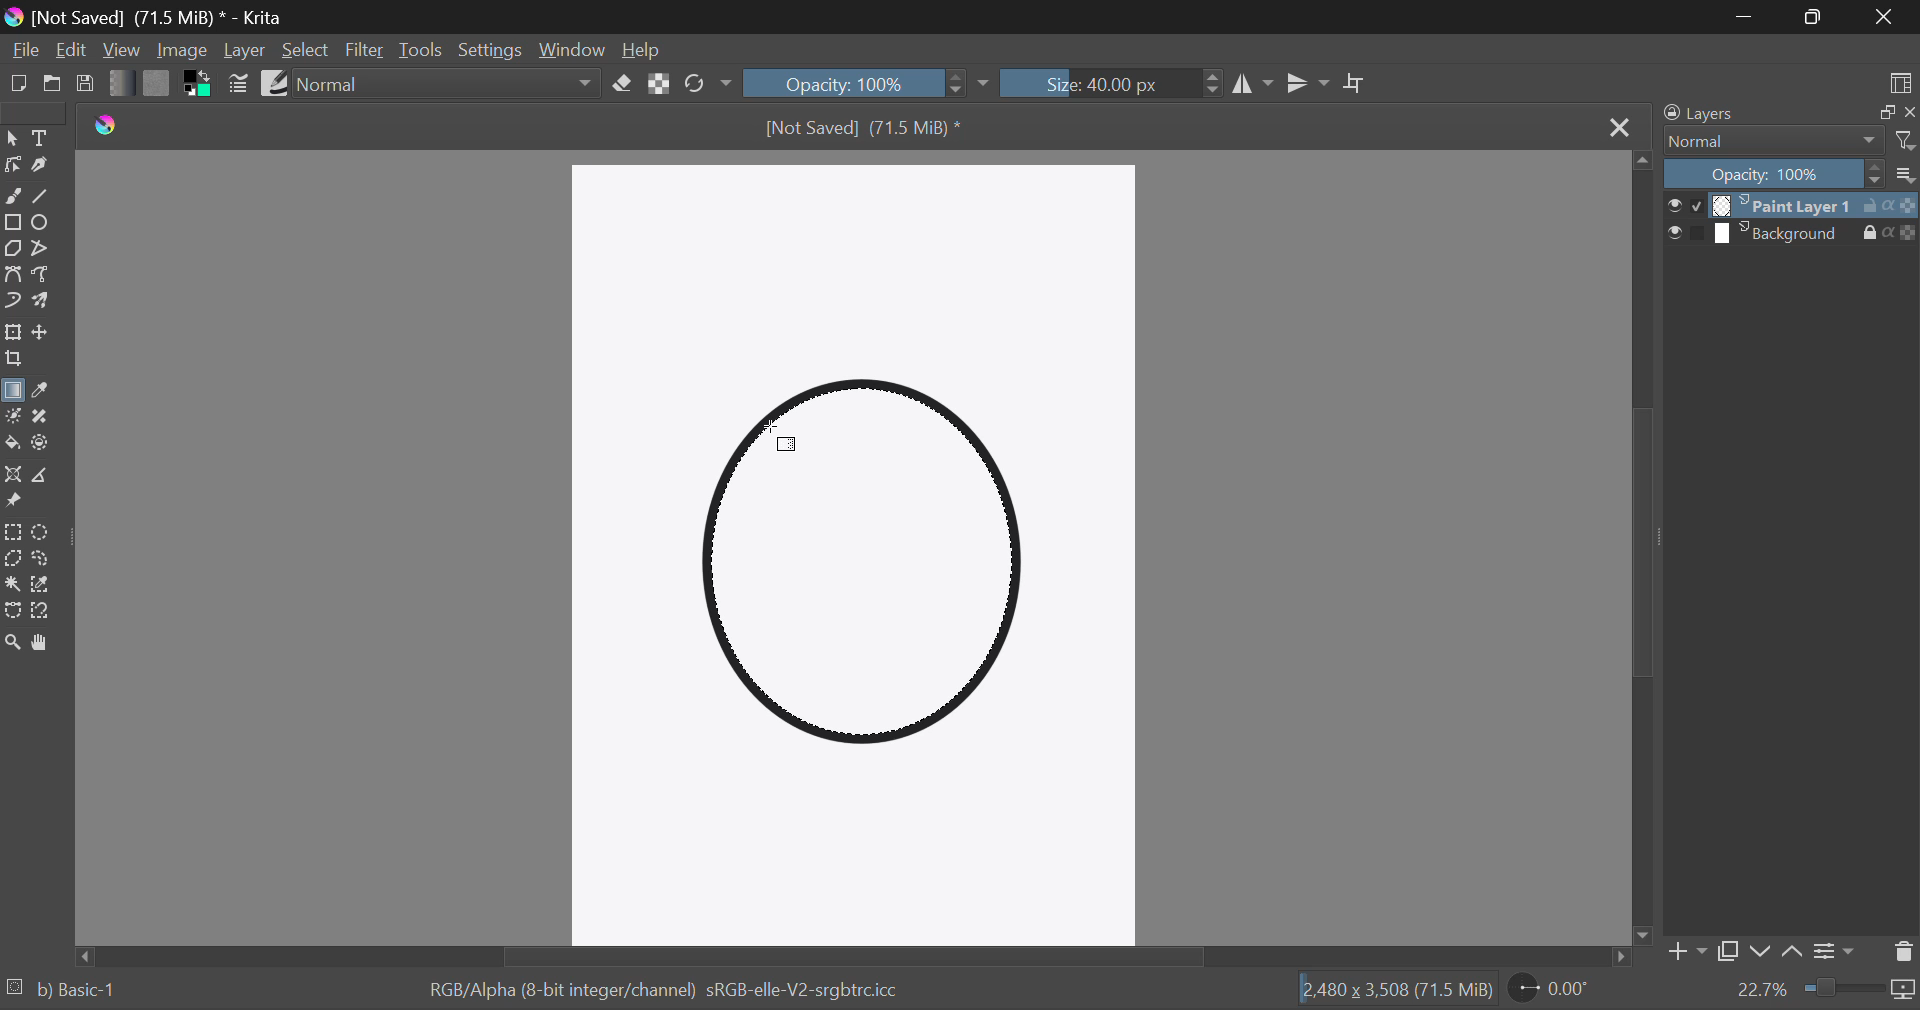 Image resolution: width=1920 pixels, height=1010 pixels. I want to click on [Not Saved] (71.5 MiB) *, so click(863, 129).